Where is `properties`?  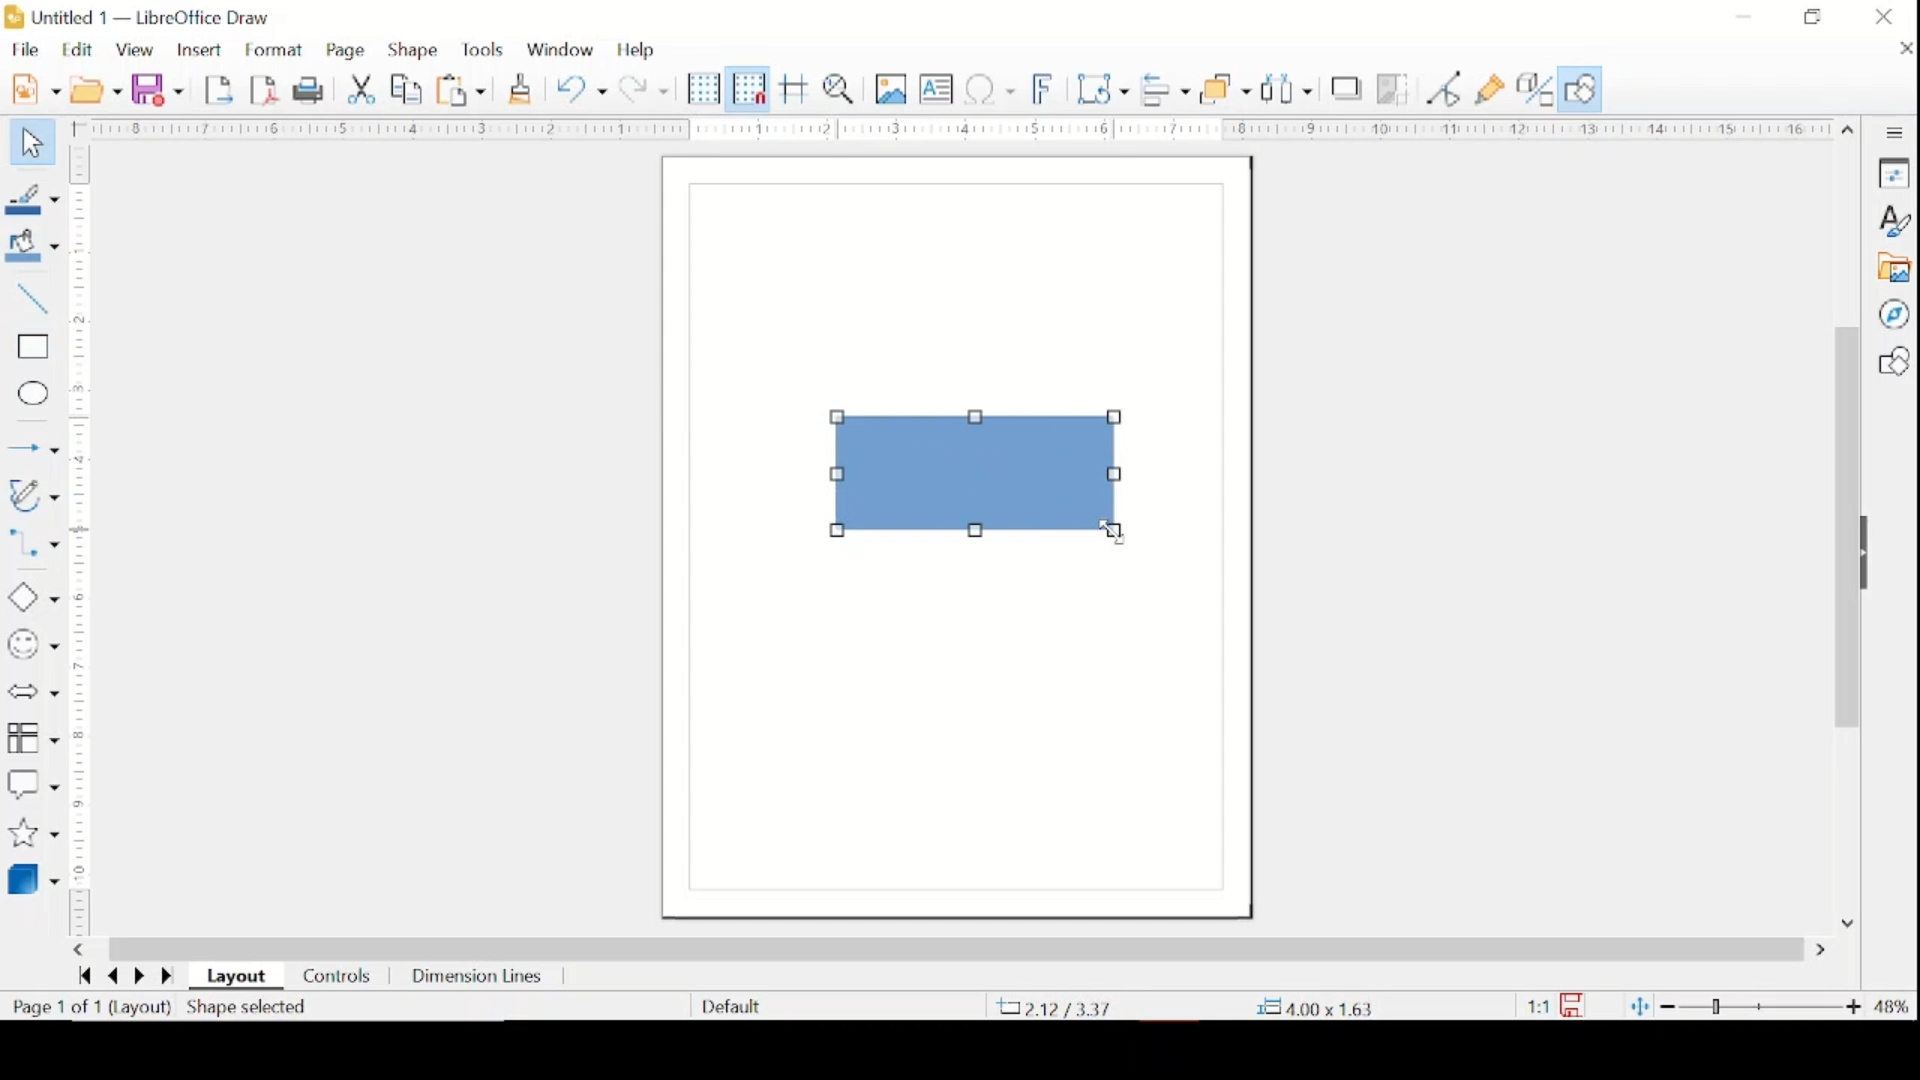
properties is located at coordinates (1893, 172).